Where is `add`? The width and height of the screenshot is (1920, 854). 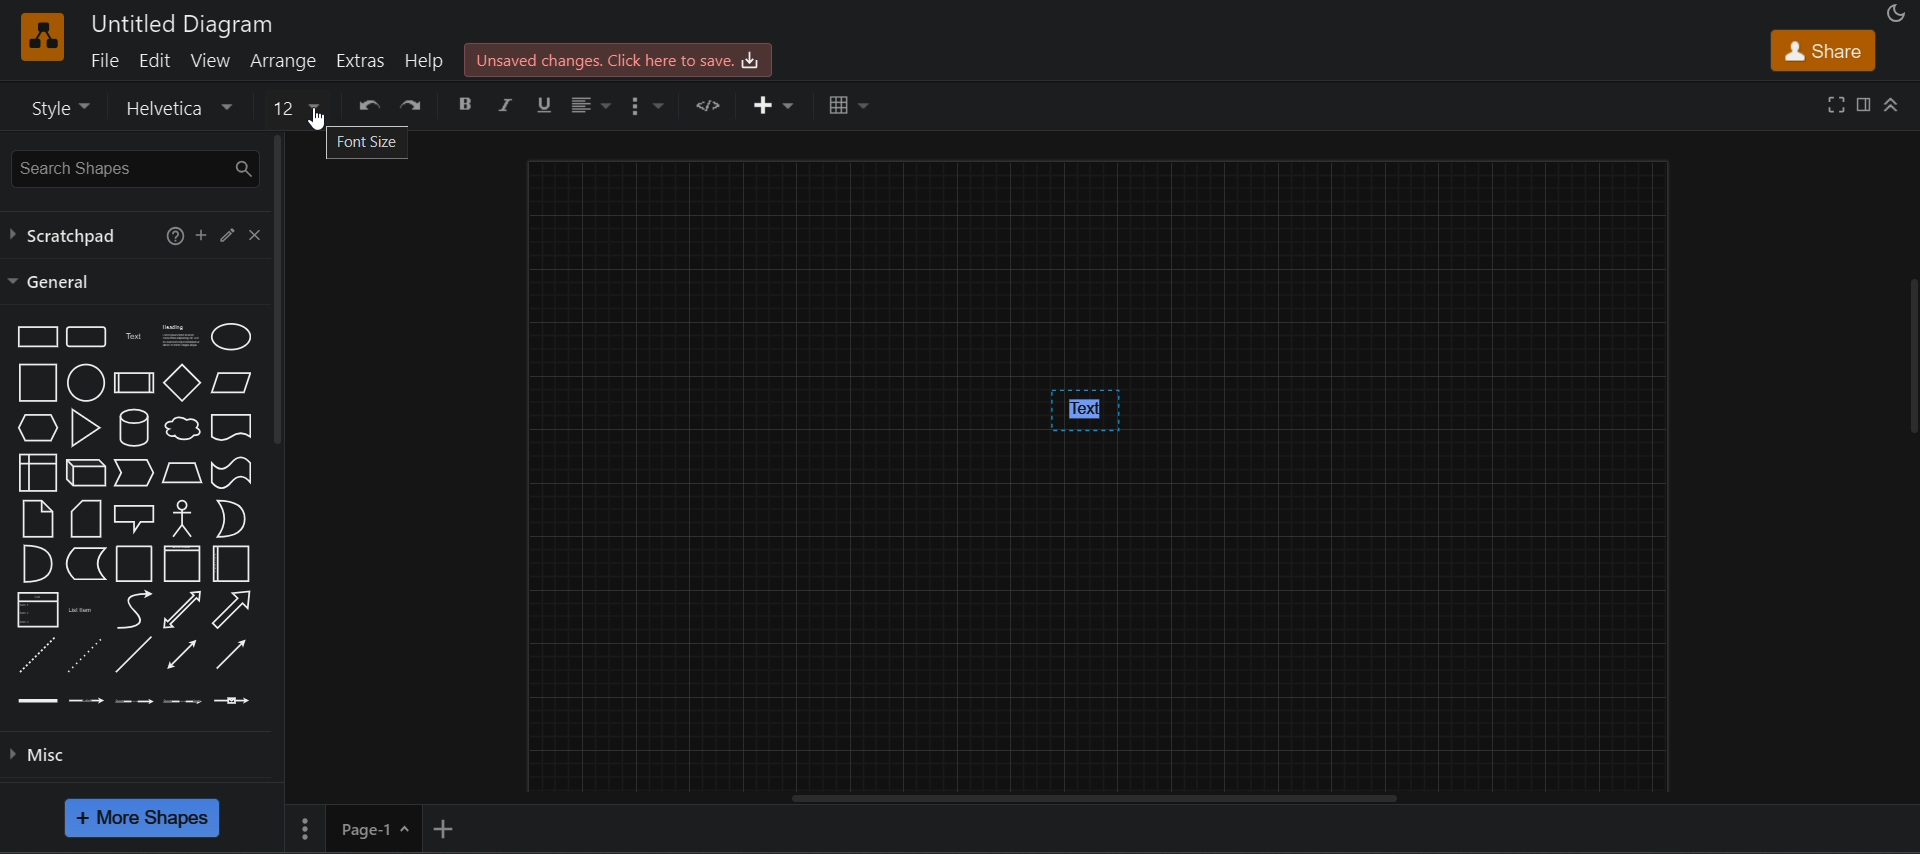
add is located at coordinates (201, 234).